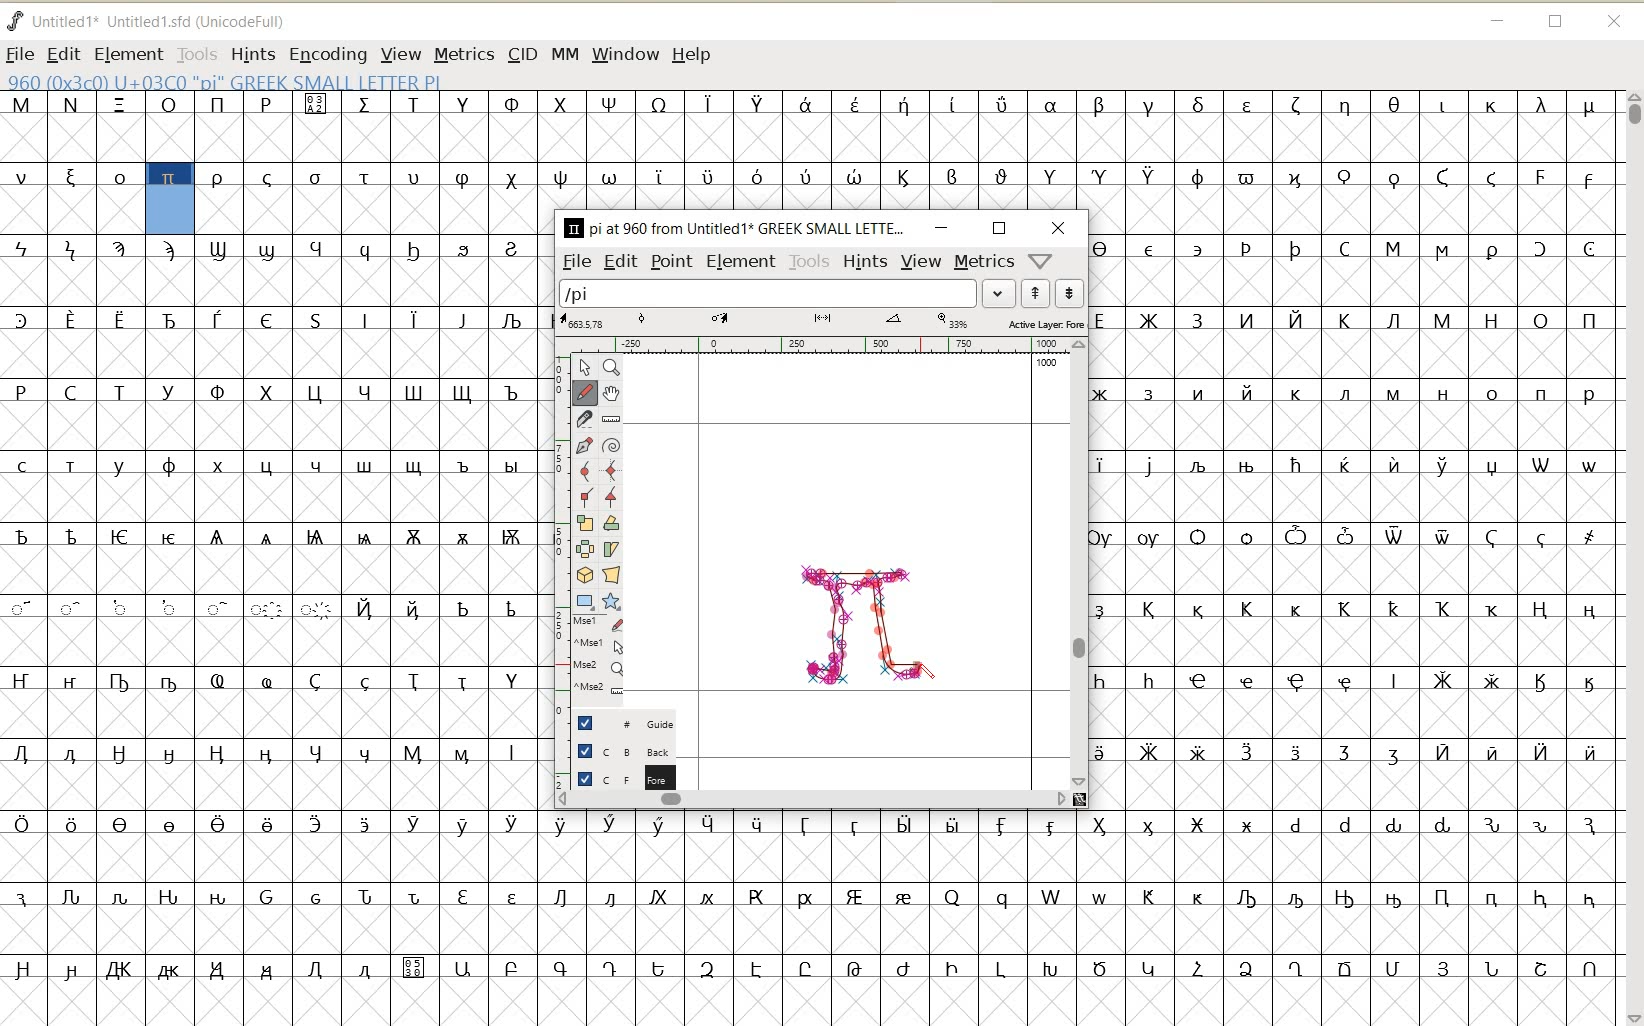 Image resolution: width=1644 pixels, height=1026 pixels. Describe the element at coordinates (820, 322) in the screenshot. I see `ACTIVE LAYER` at that location.